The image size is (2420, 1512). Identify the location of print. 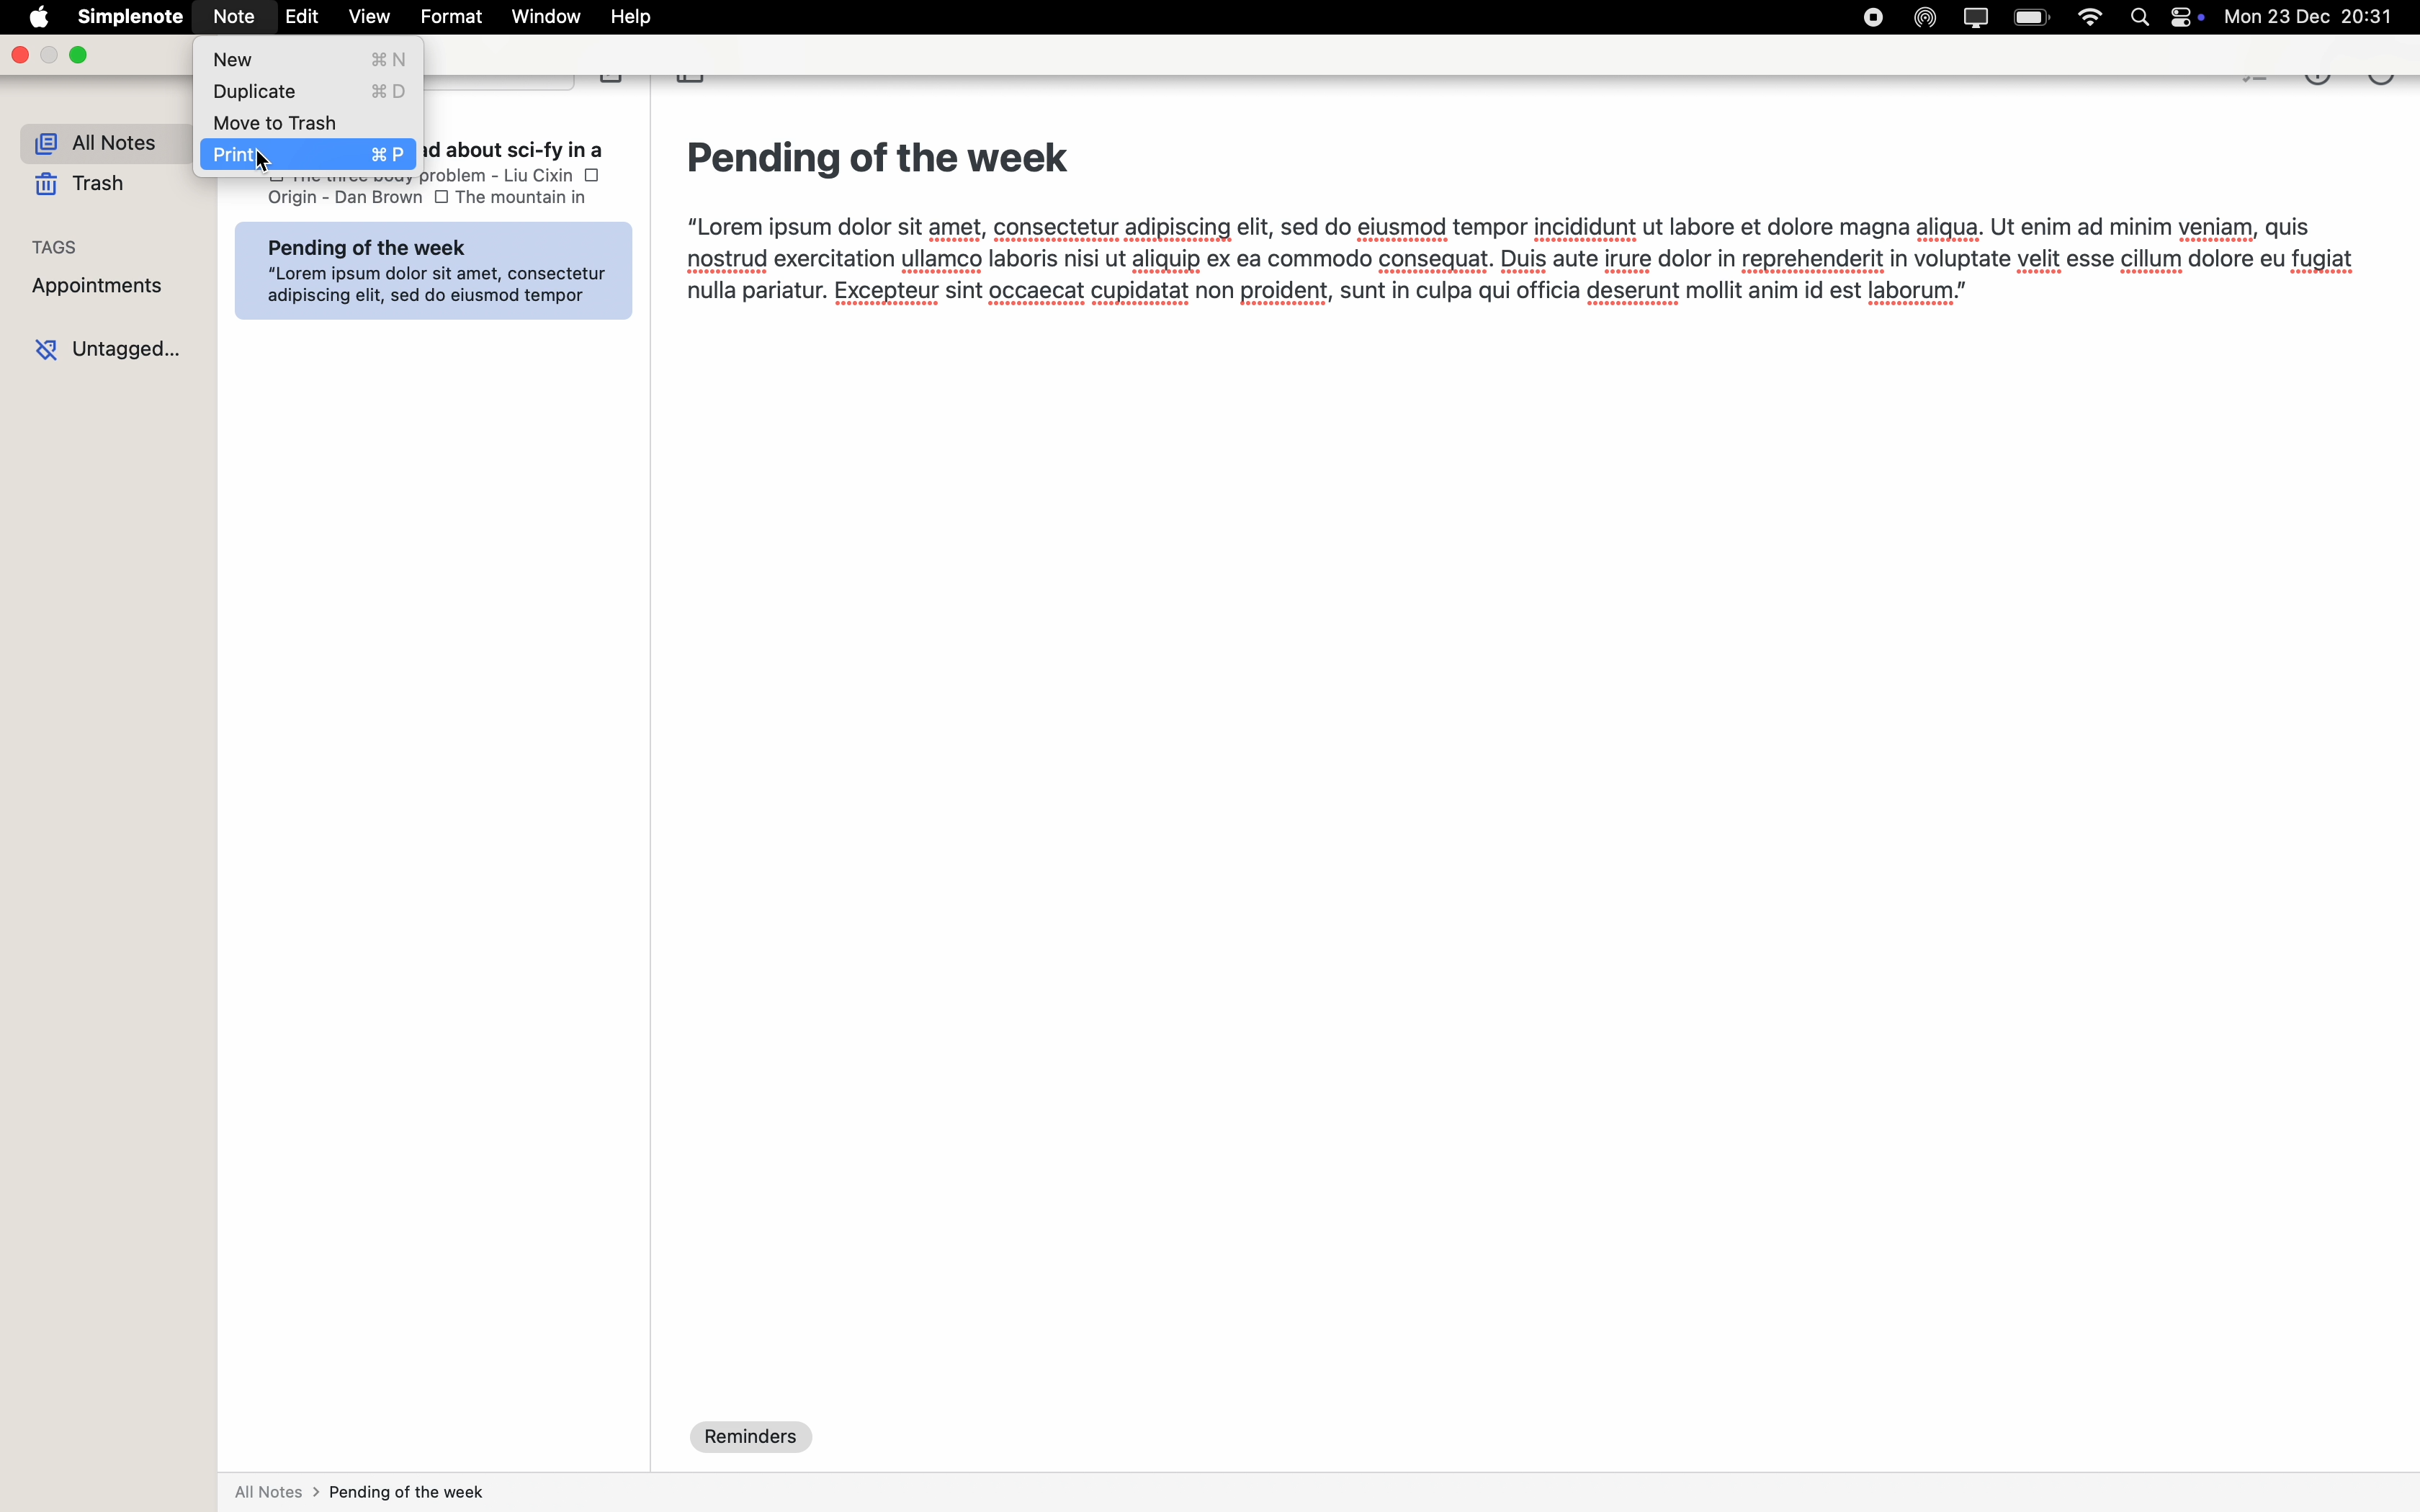
(229, 153).